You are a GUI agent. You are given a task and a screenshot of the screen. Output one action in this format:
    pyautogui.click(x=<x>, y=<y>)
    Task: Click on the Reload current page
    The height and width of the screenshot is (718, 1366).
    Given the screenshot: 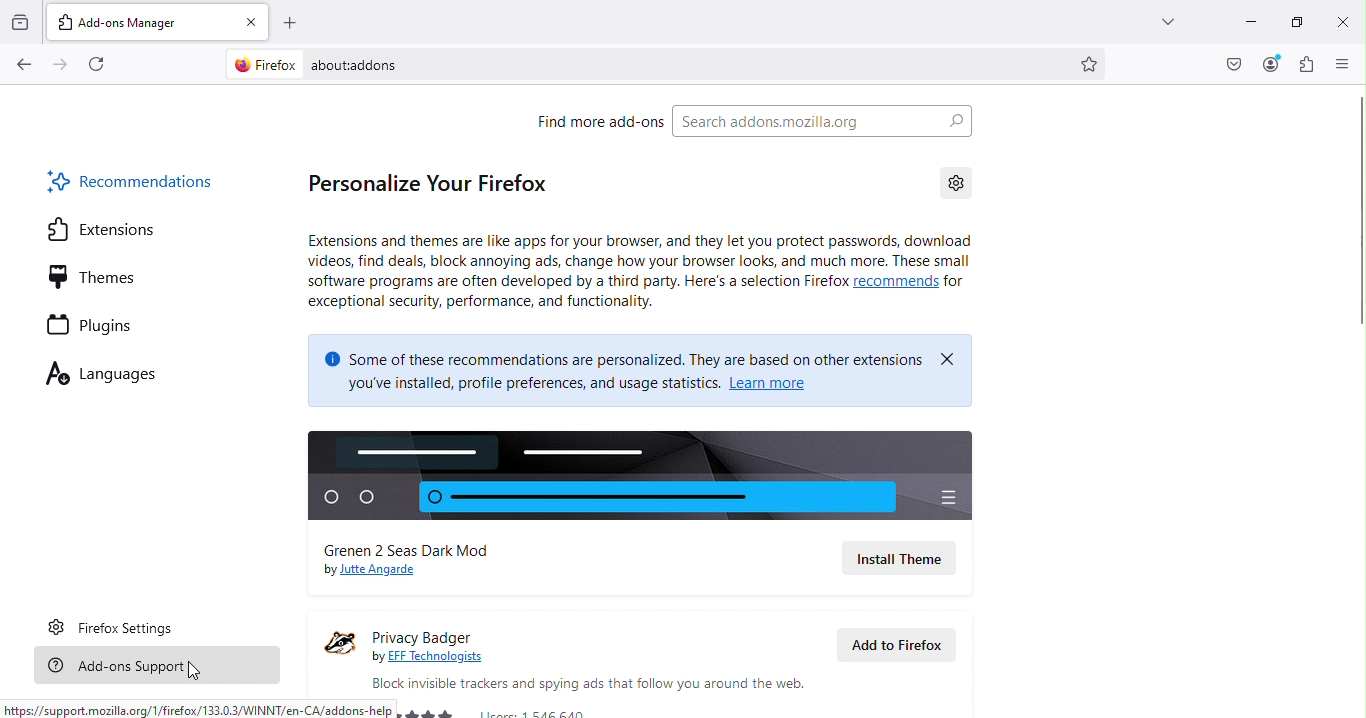 What is the action you would take?
    pyautogui.click(x=97, y=63)
    